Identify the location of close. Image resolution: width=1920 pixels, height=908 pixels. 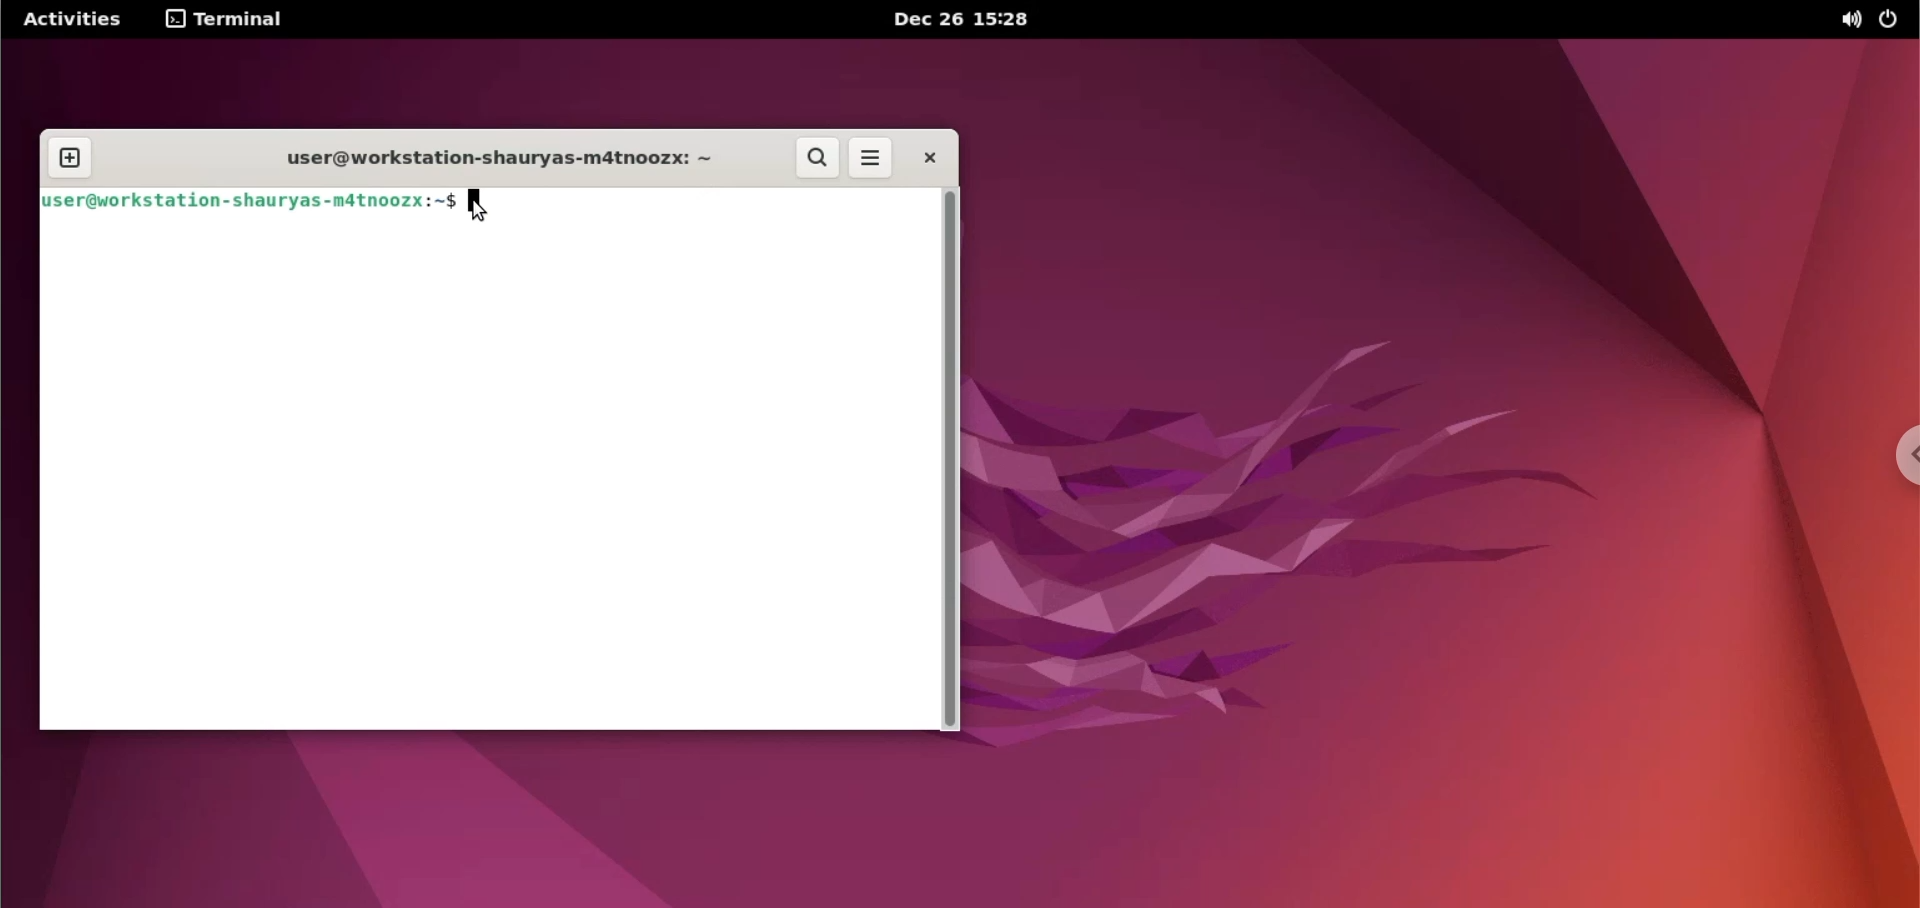
(934, 156).